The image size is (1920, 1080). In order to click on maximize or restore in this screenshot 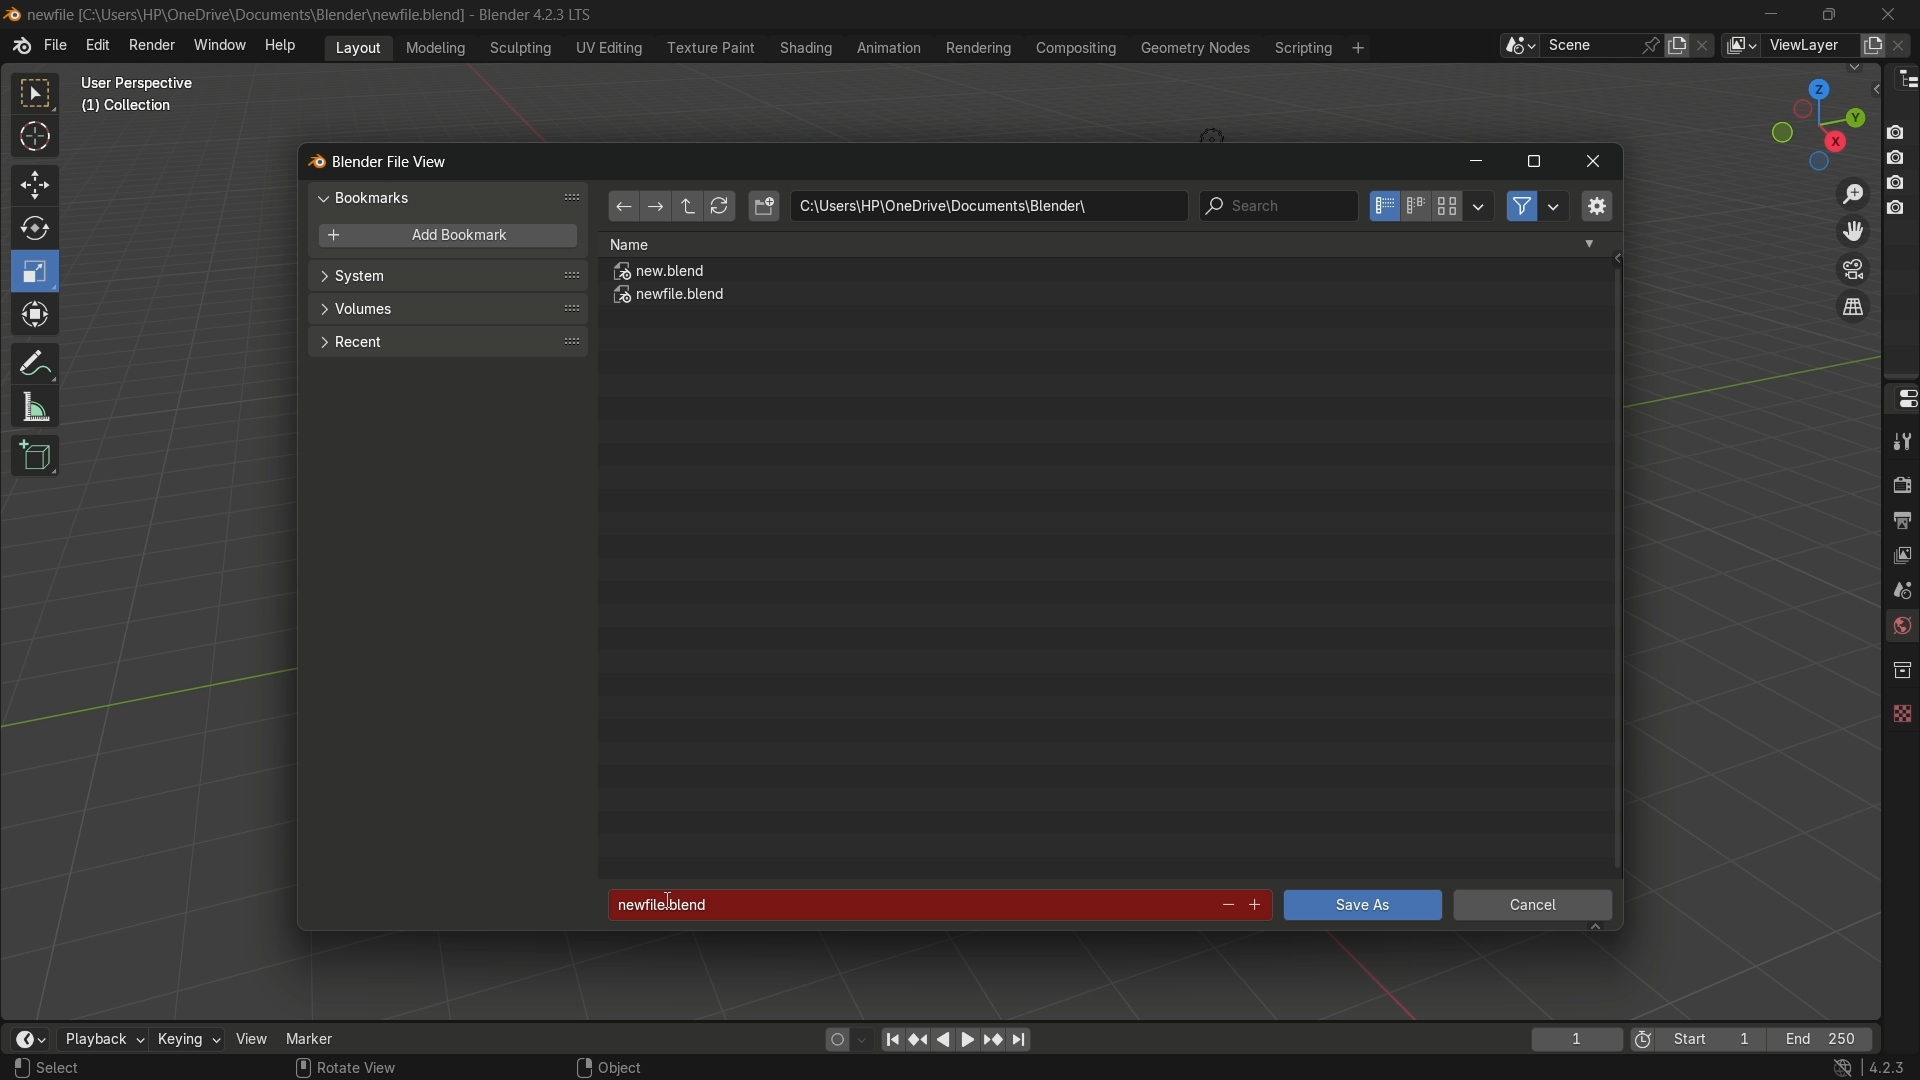, I will do `click(1828, 13)`.